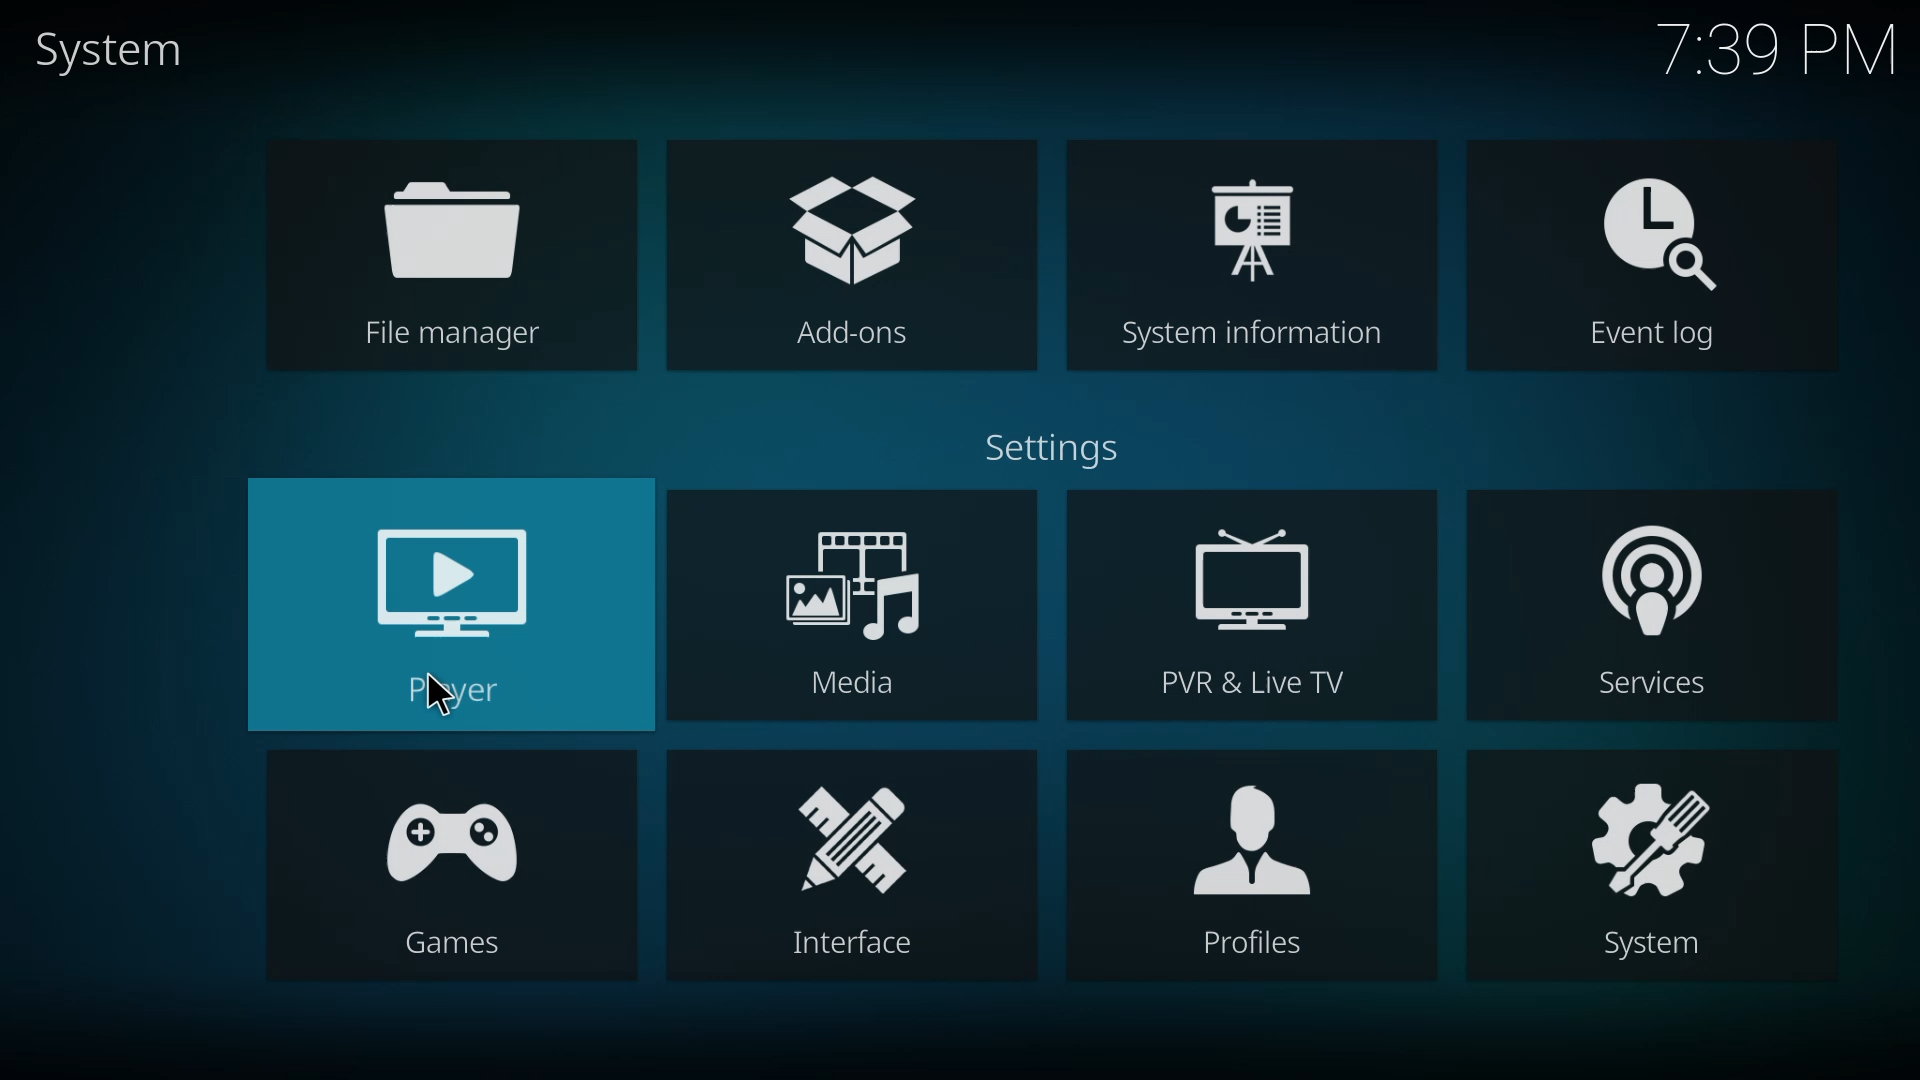 This screenshot has width=1920, height=1080. What do you see at coordinates (470, 265) in the screenshot?
I see `file manager` at bounding box center [470, 265].